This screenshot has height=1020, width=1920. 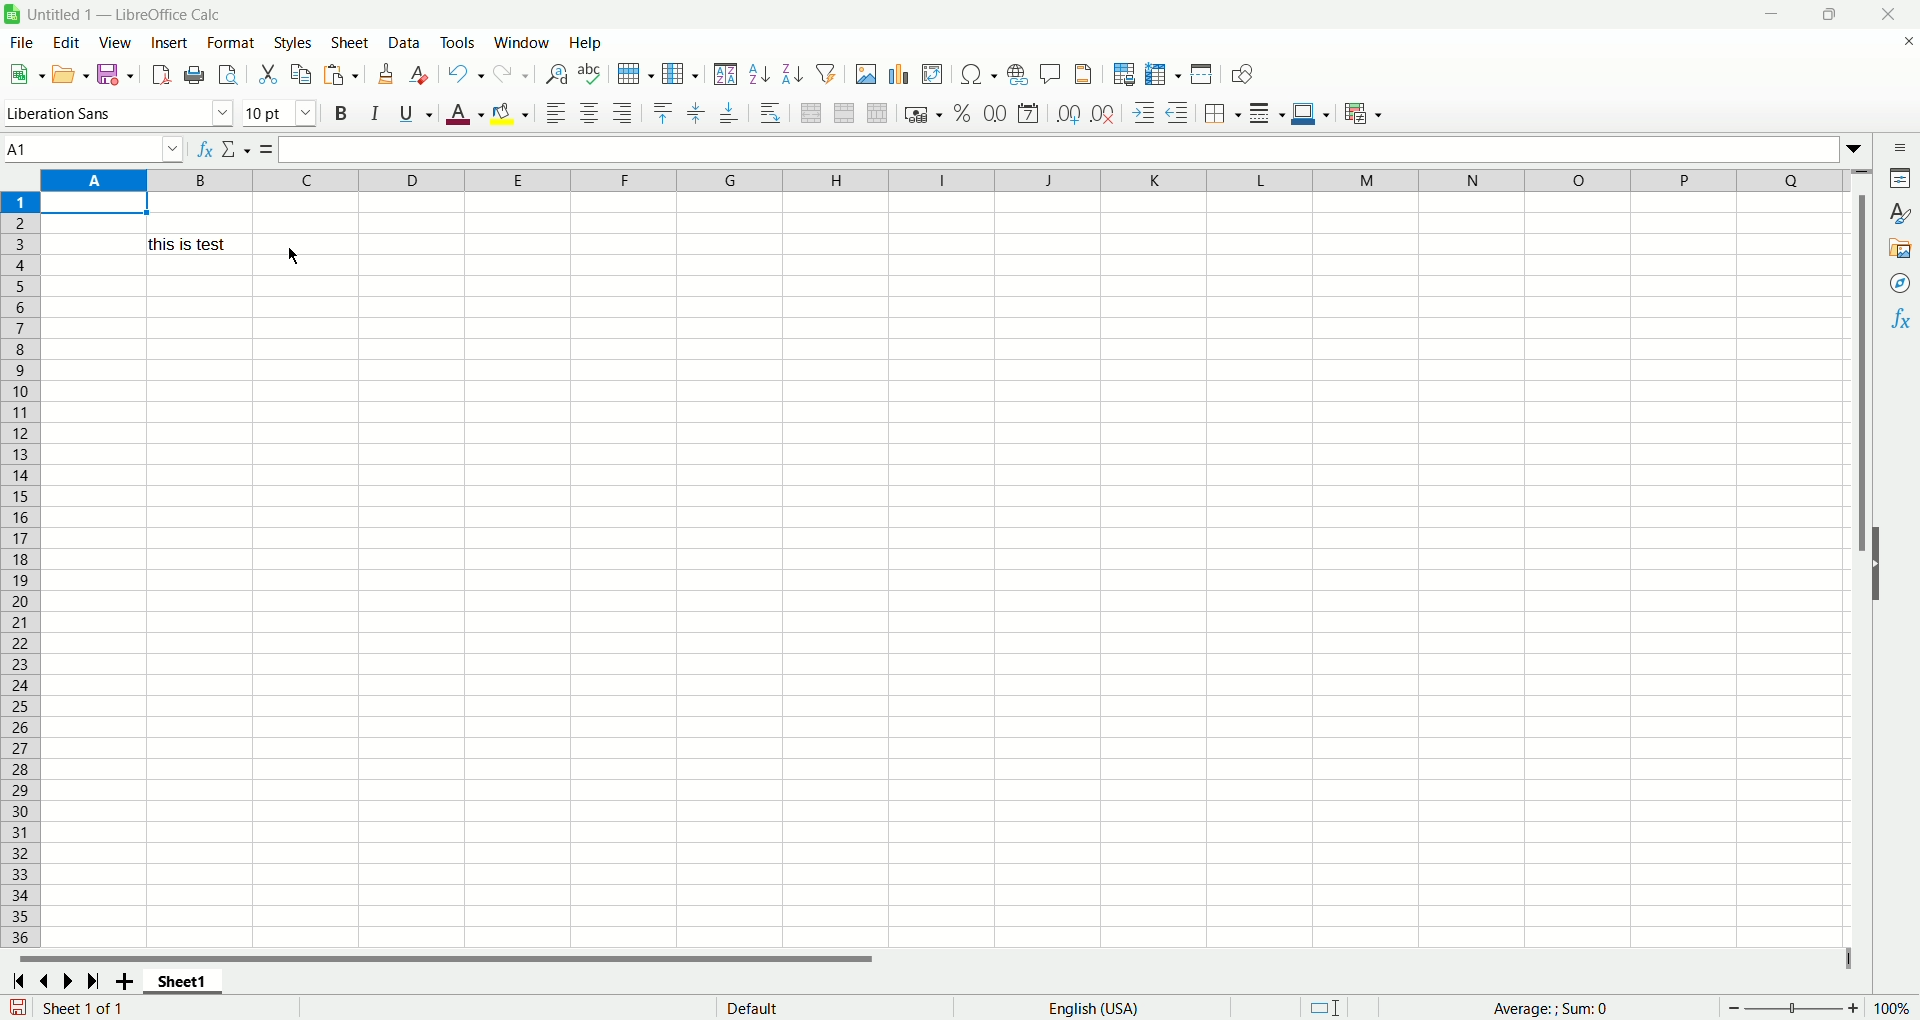 I want to click on sheet name, so click(x=183, y=982).